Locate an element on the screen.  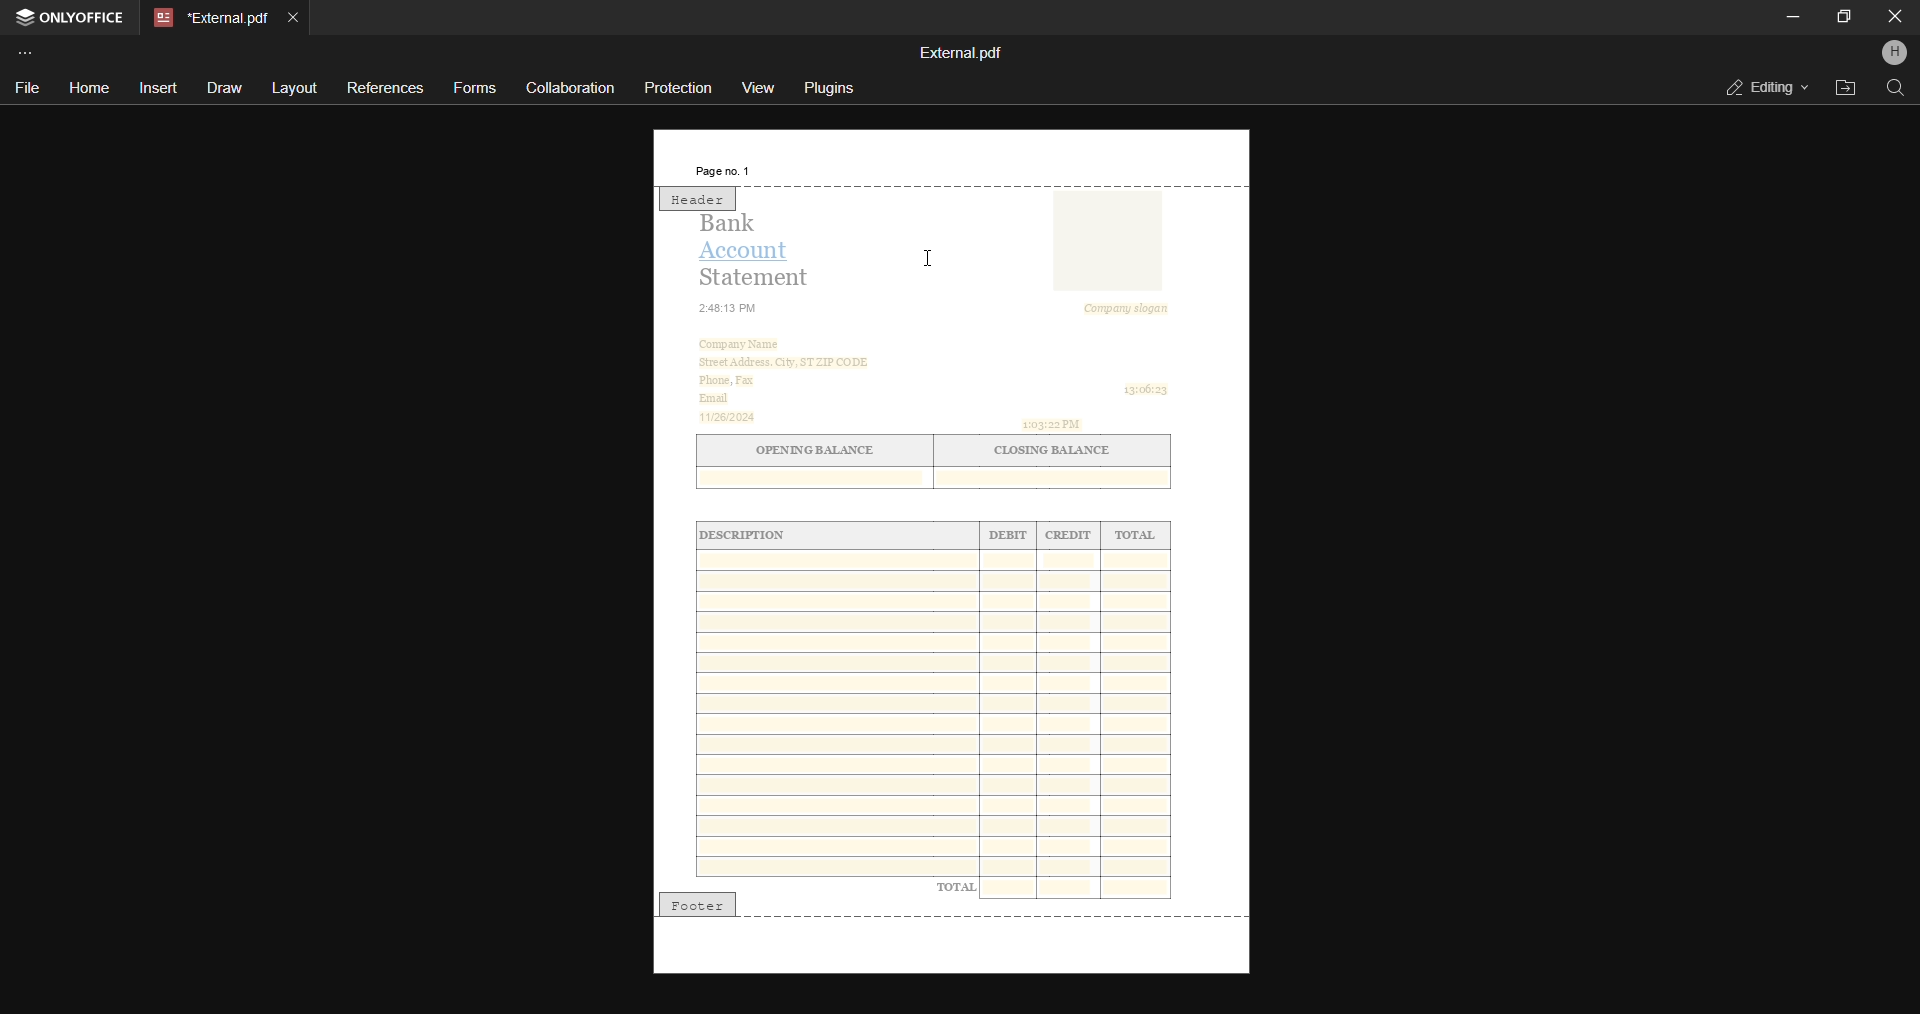
This is a 30 day eviction notice informing tenants that they must either pay overdue rent, correct a lease violation, or vacate the premises due to illegal activity. Failure to comply will result in legal actions. is located at coordinates (954, 579).